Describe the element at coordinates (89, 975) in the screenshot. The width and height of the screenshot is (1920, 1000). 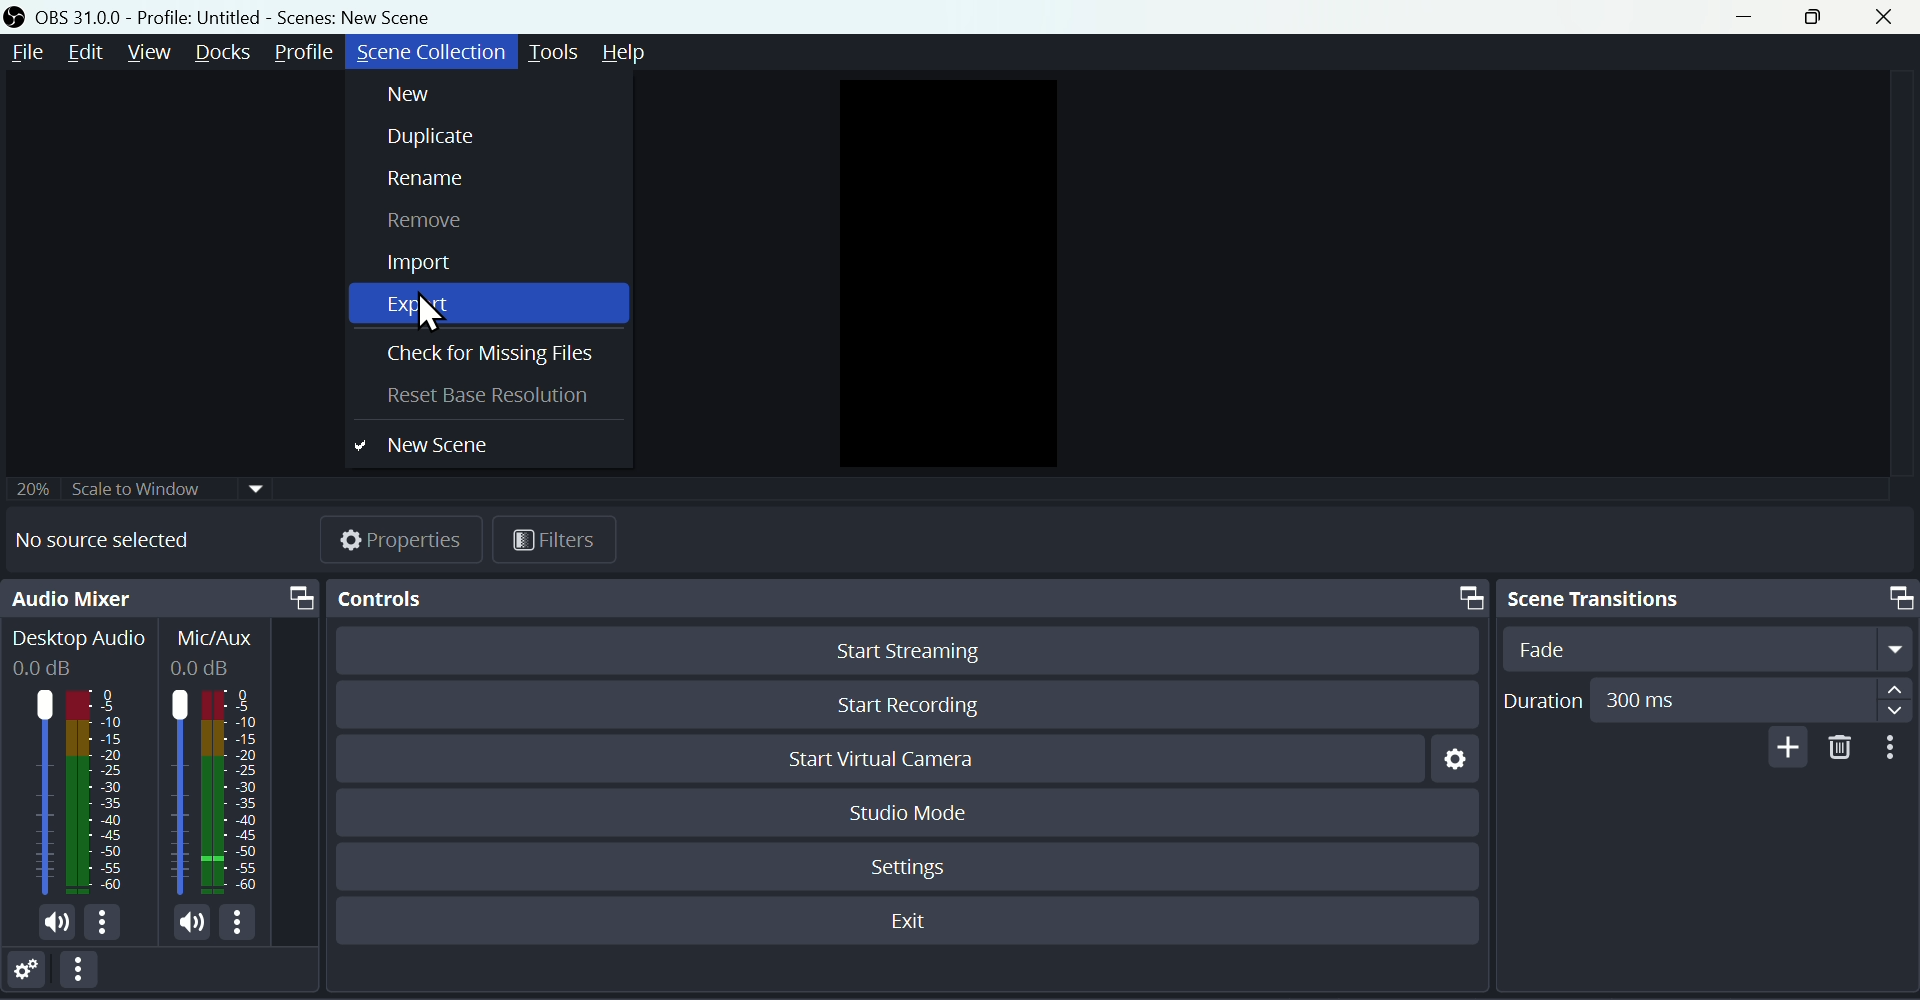
I see `More options` at that location.